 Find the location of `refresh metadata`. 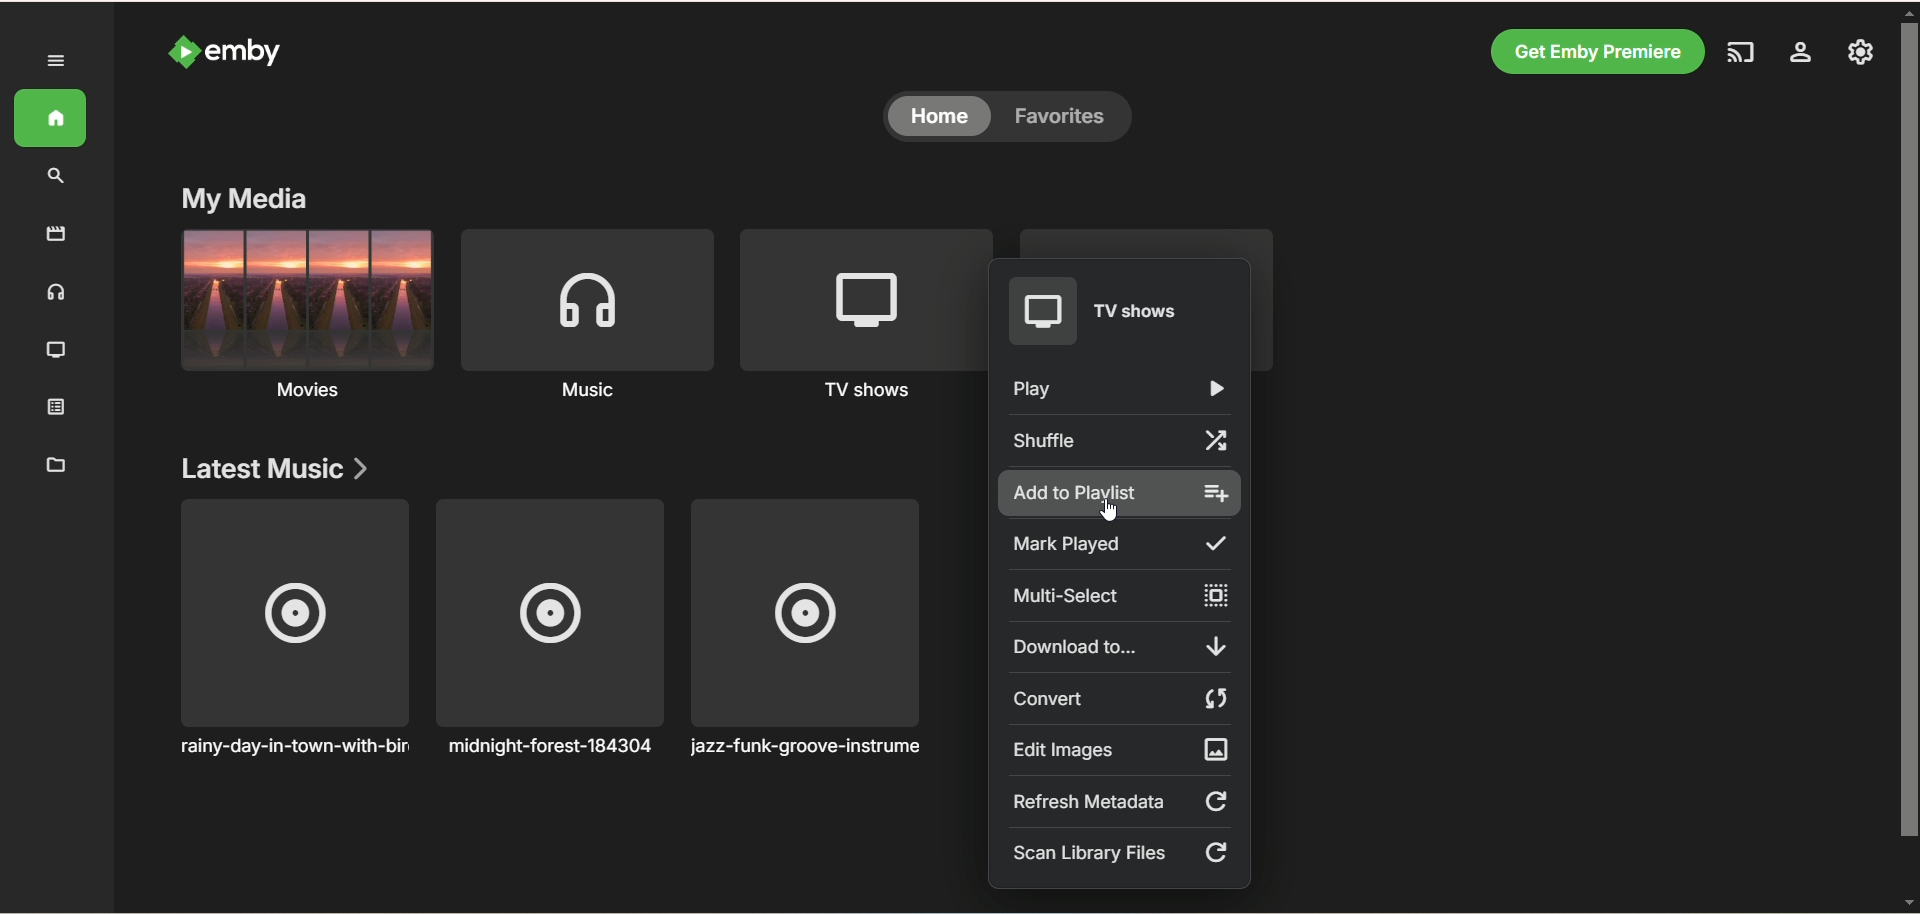

refresh metadata is located at coordinates (1121, 801).